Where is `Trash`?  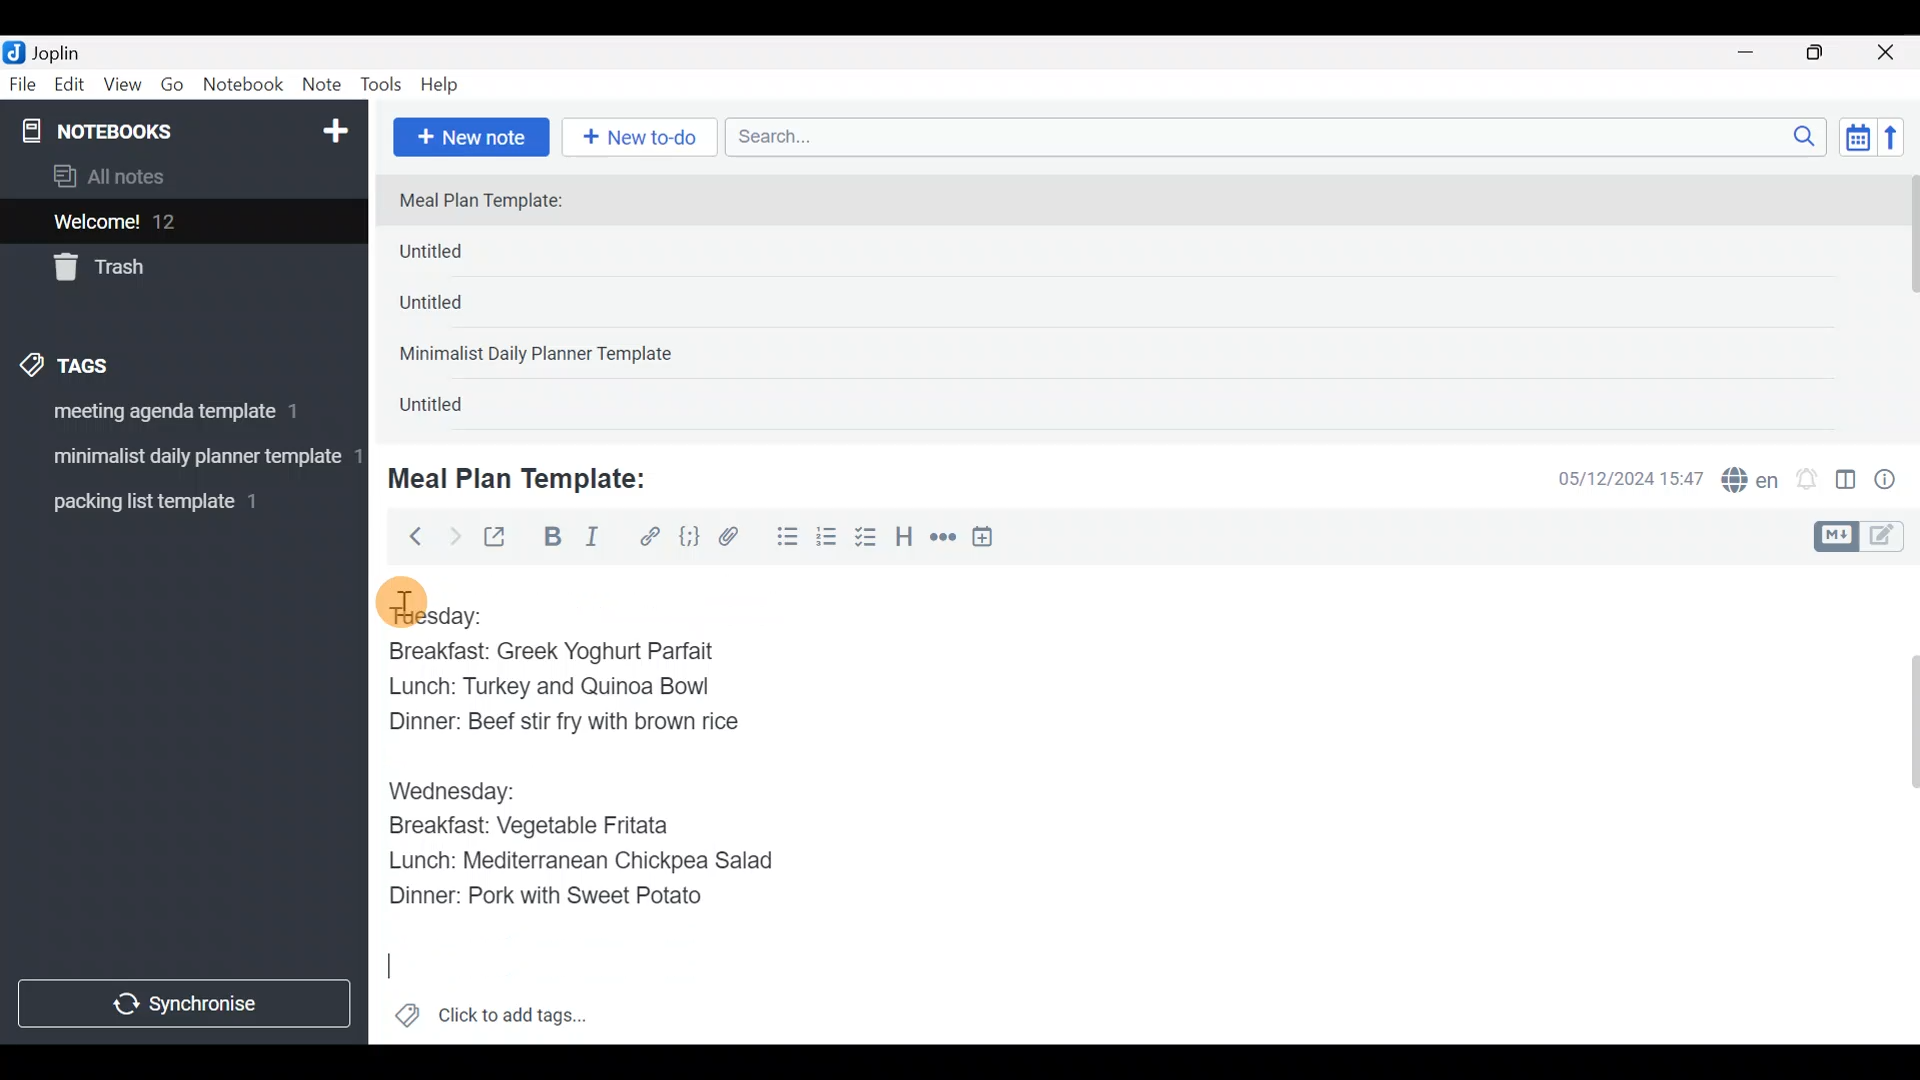 Trash is located at coordinates (172, 269).